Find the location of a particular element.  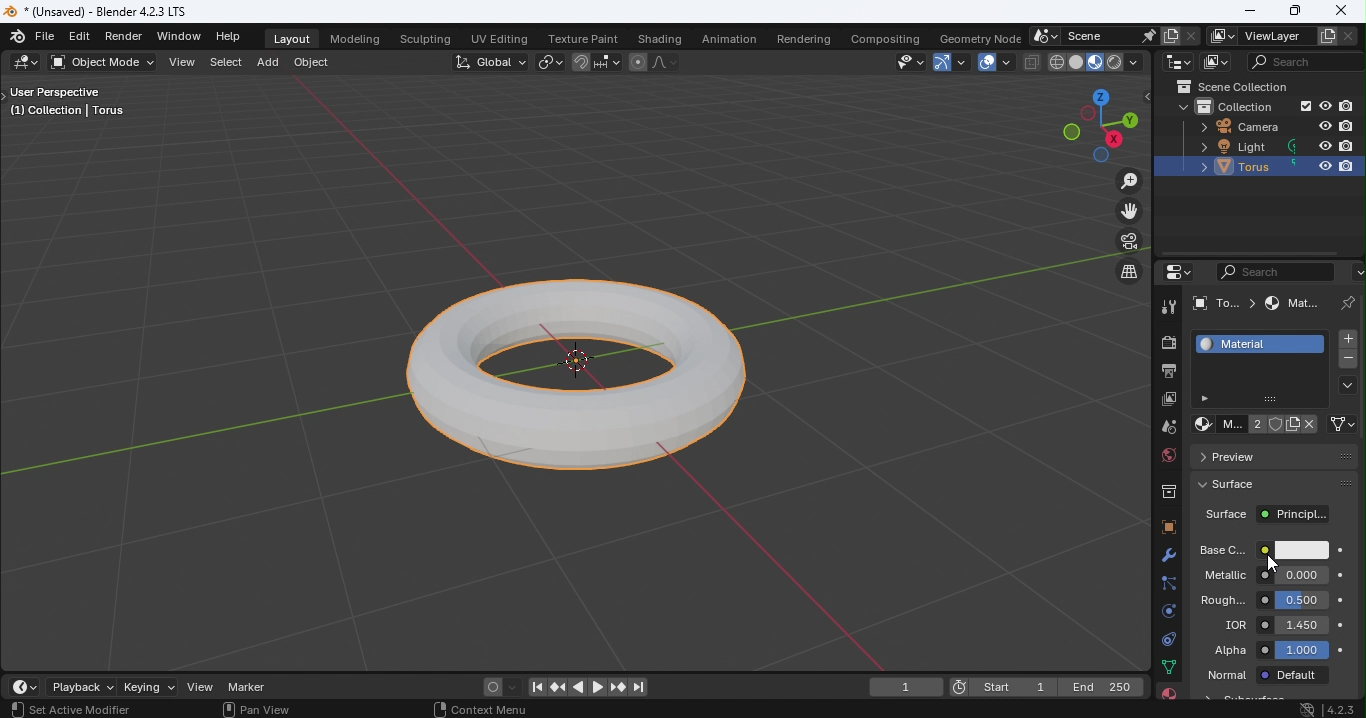

Viewport shading is located at coordinates (1077, 62).